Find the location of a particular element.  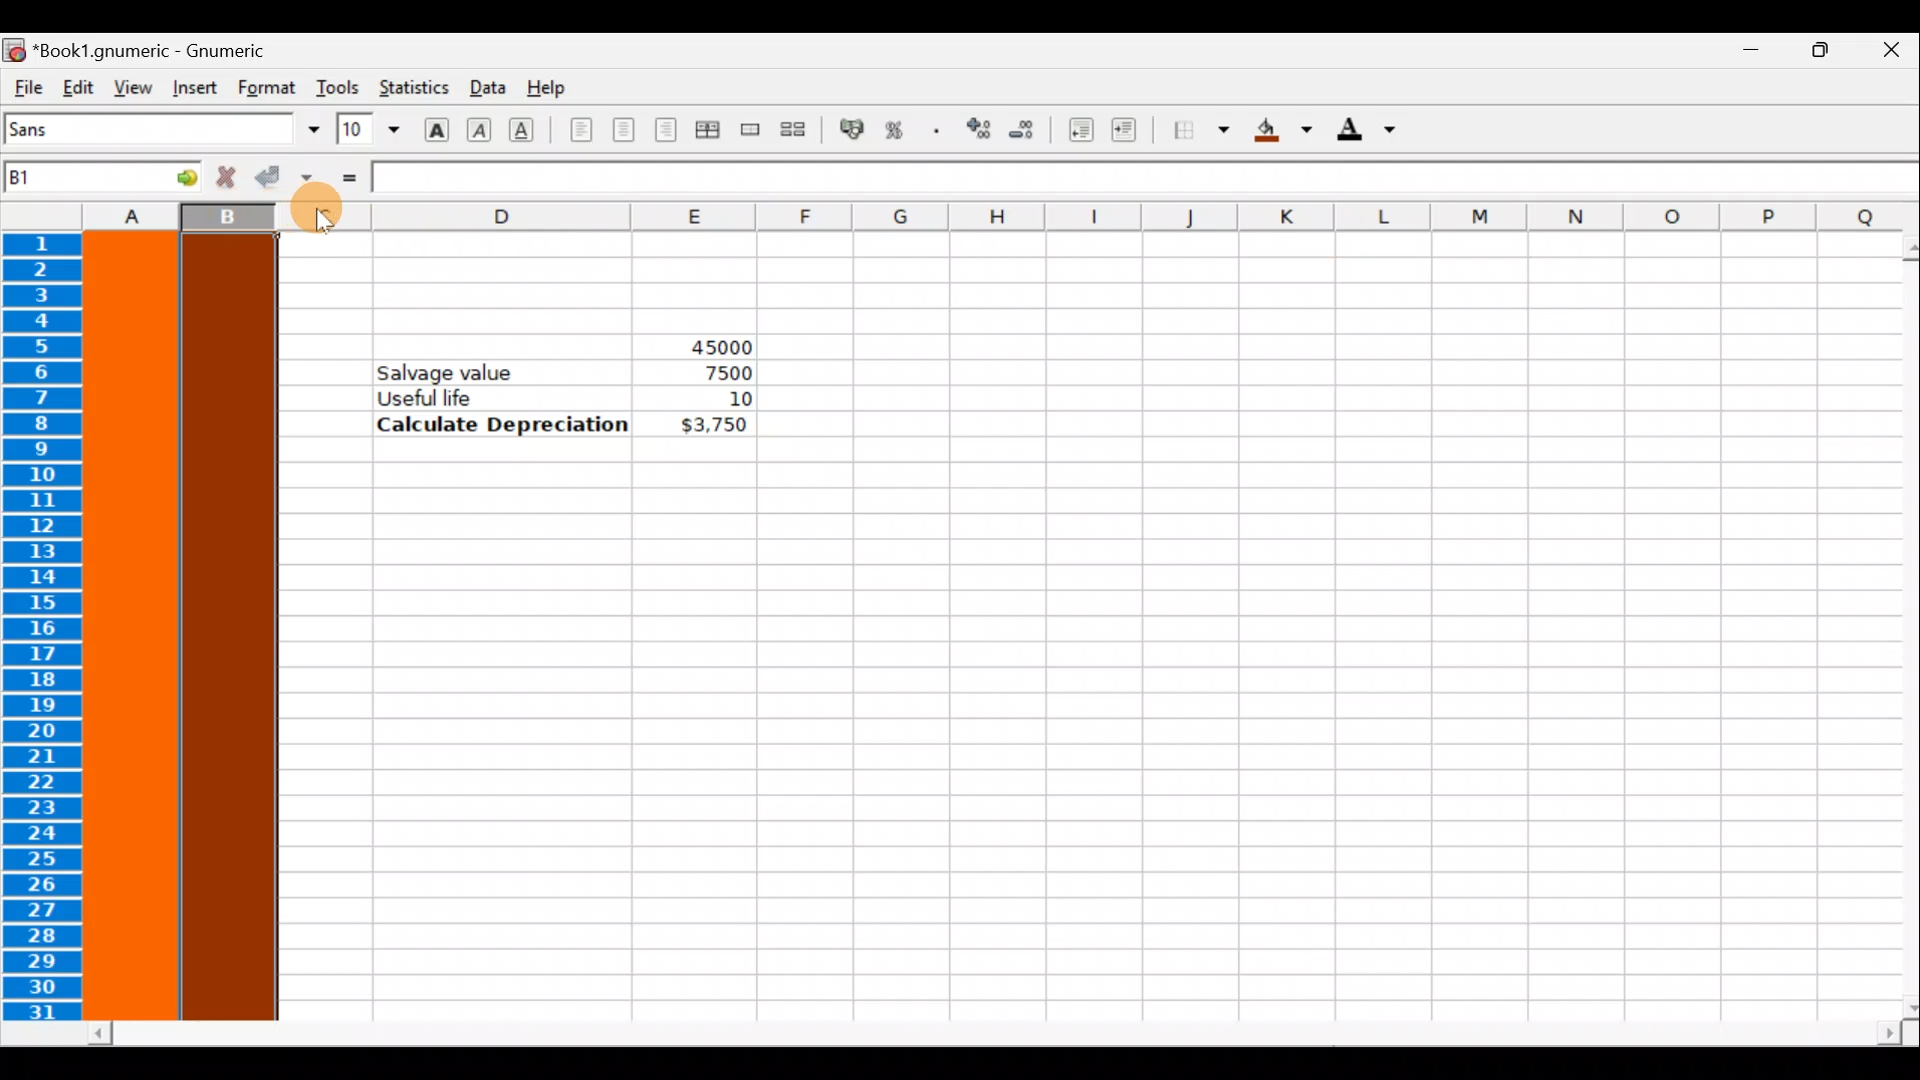

Centre horizontally is located at coordinates (623, 136).